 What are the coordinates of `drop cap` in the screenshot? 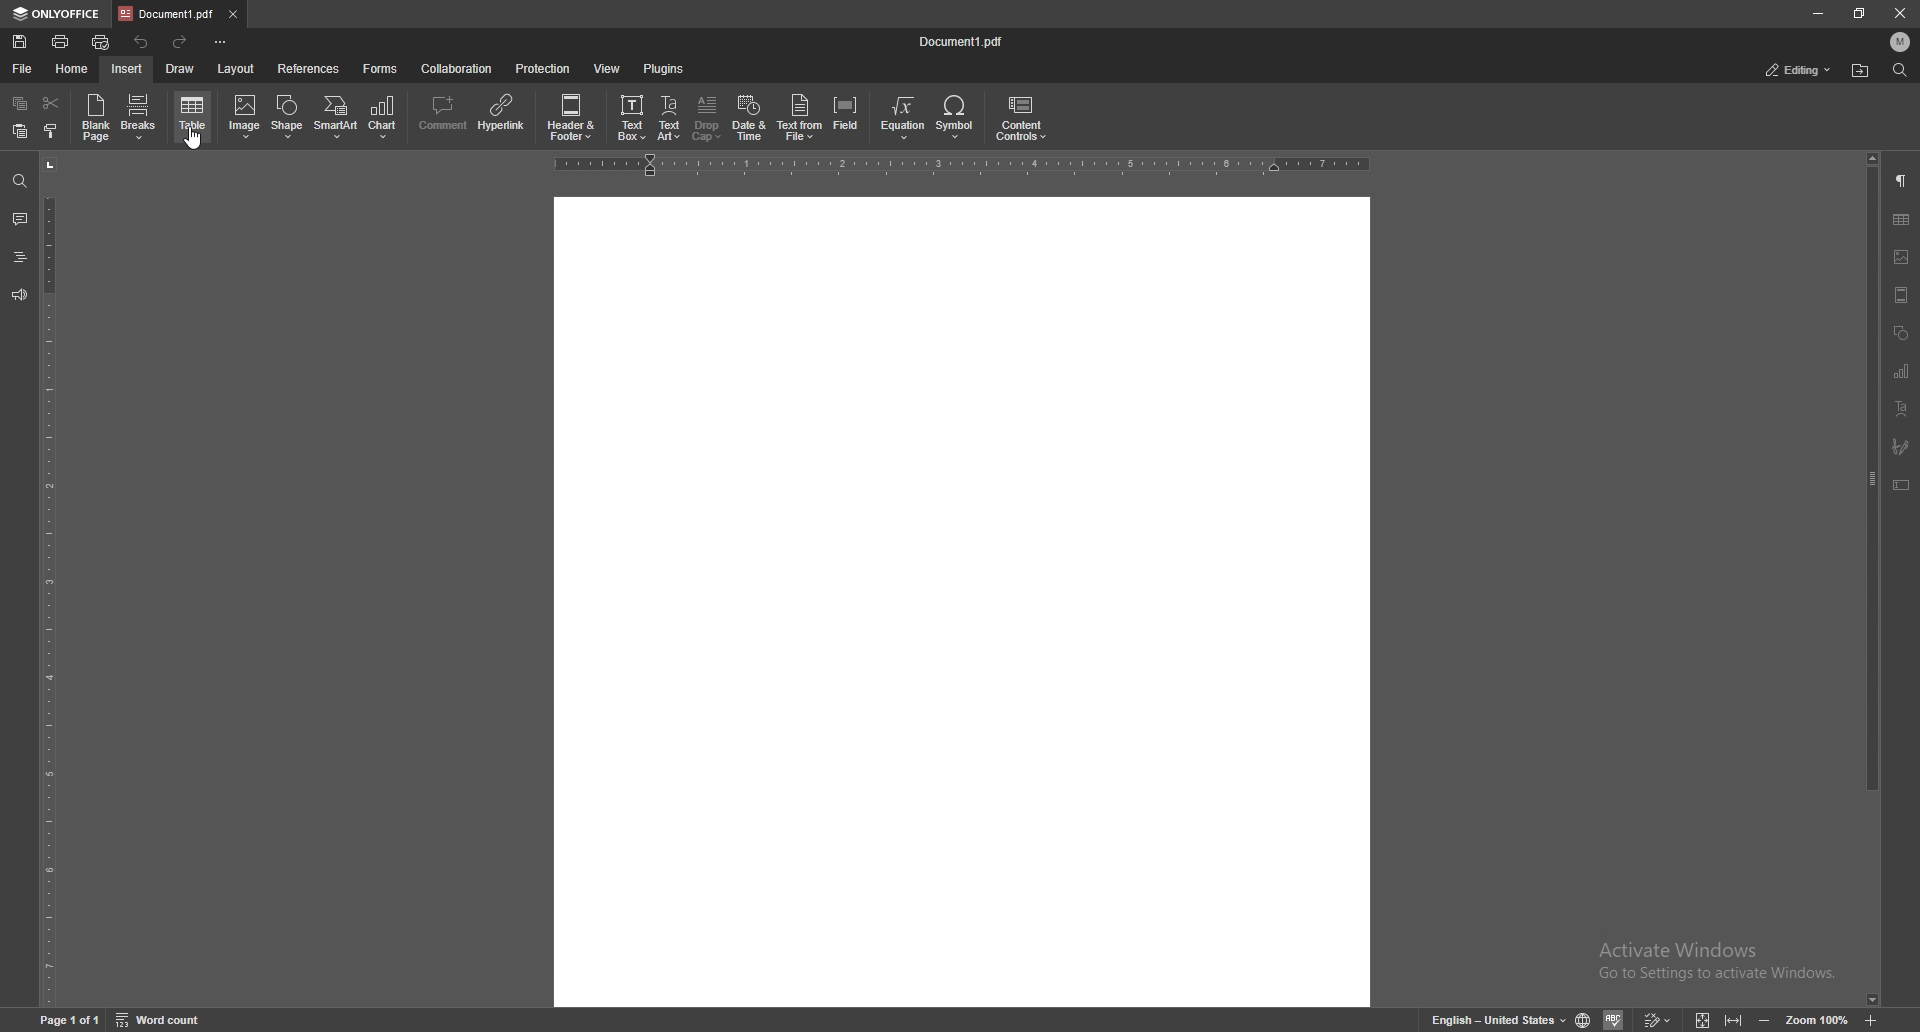 It's located at (706, 118).